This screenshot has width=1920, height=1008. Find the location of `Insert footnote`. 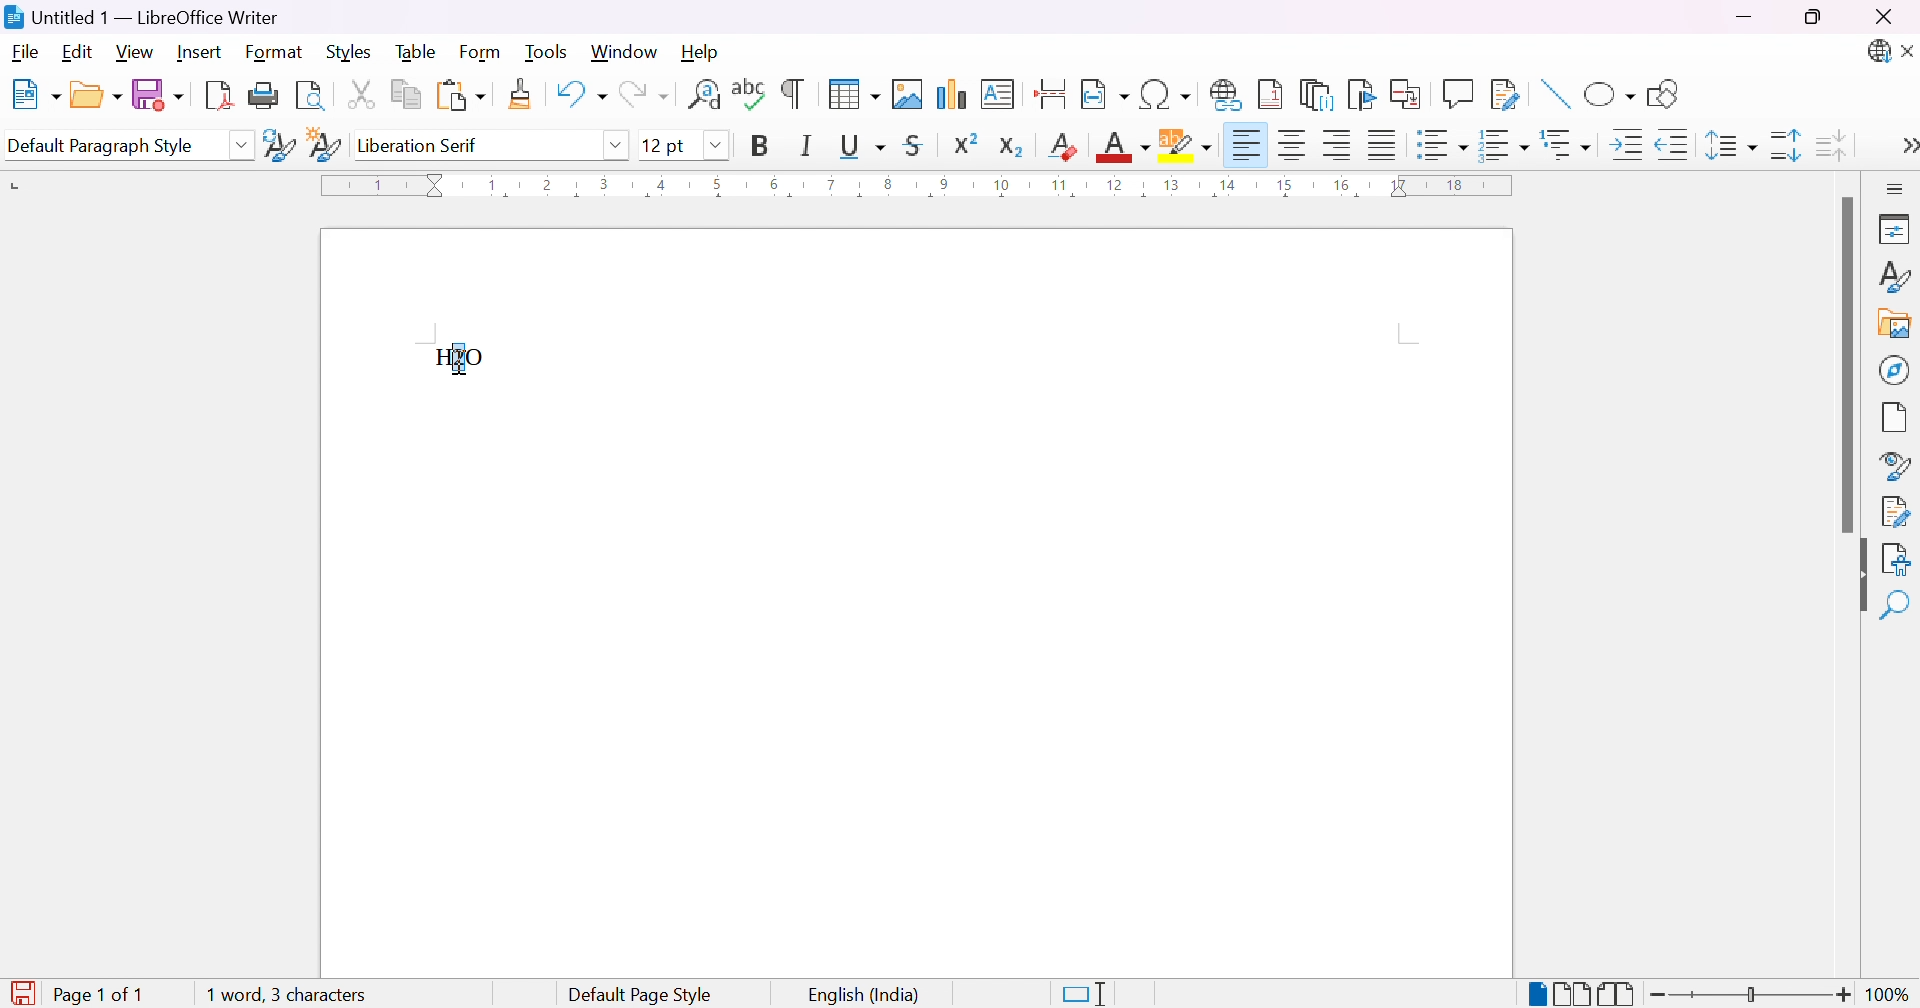

Insert footnote is located at coordinates (1271, 93).